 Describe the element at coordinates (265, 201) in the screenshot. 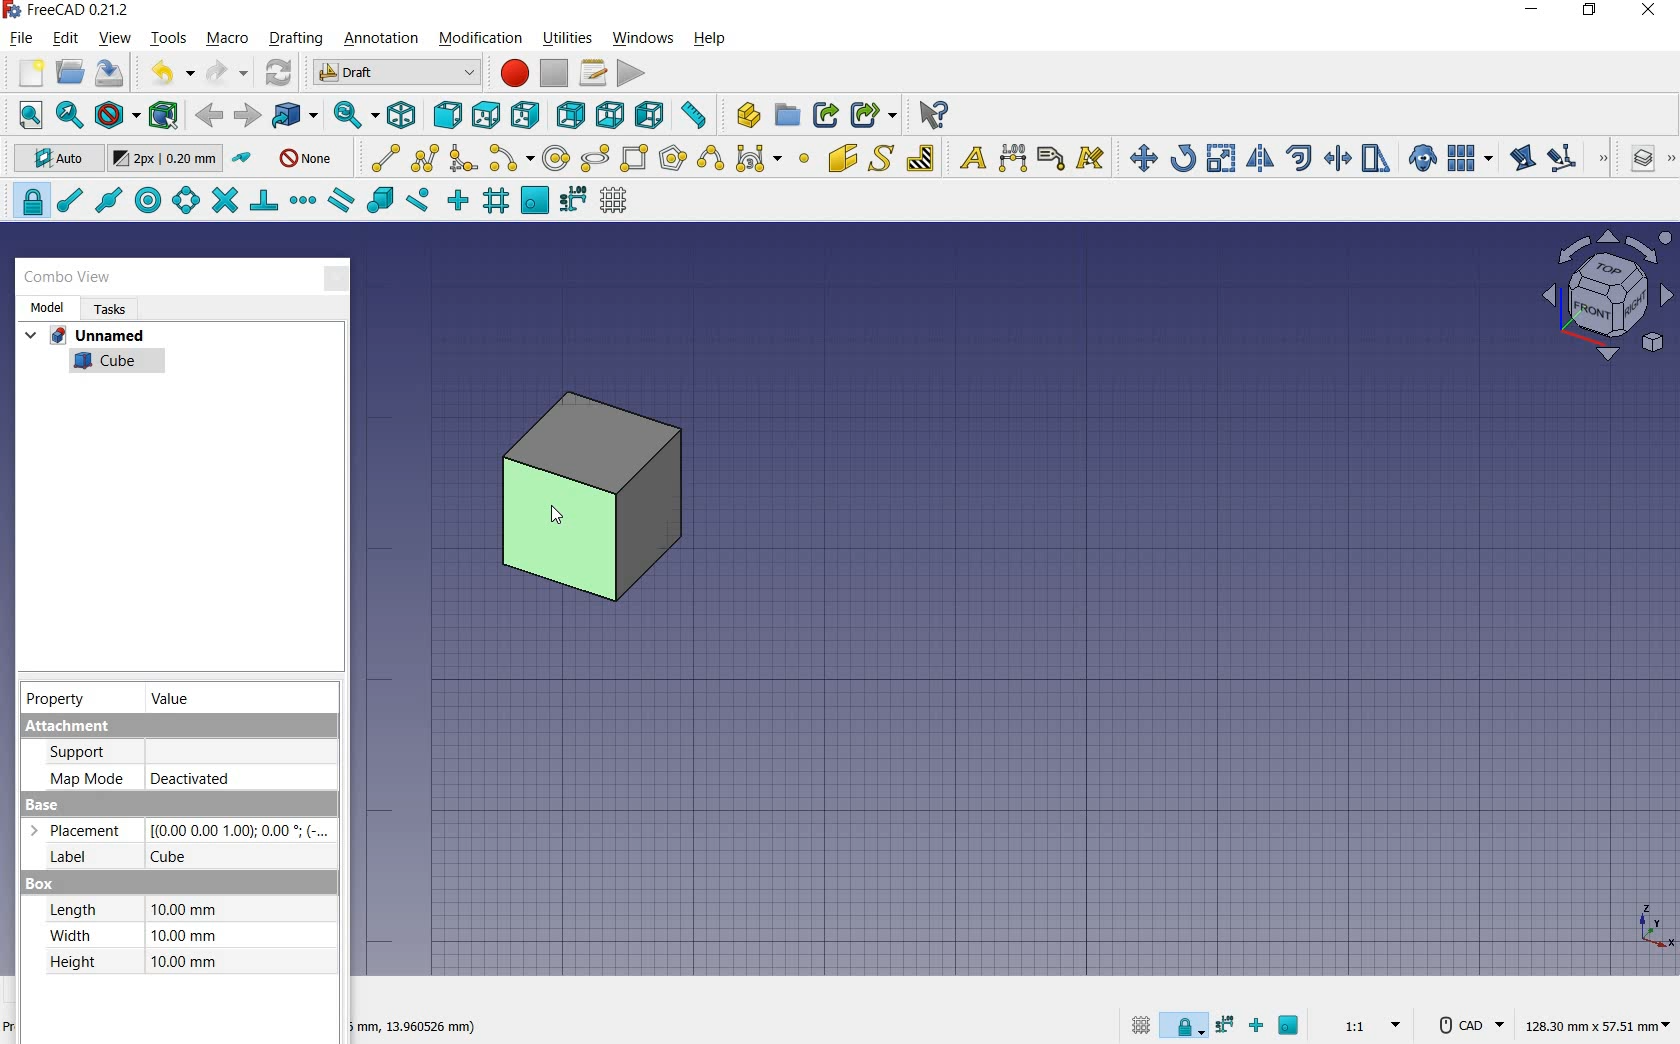

I see `snap perpendicular` at that location.